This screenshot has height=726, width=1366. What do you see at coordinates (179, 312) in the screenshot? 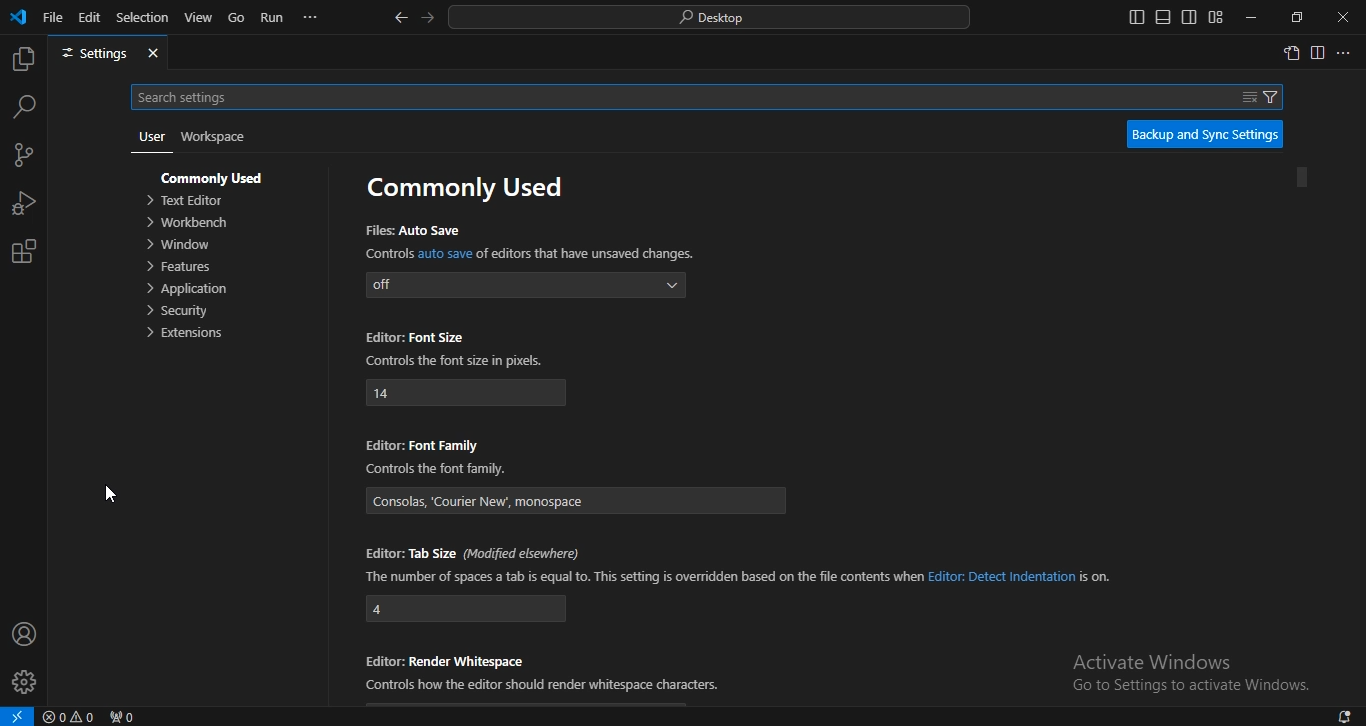
I see `ecurity` at bounding box center [179, 312].